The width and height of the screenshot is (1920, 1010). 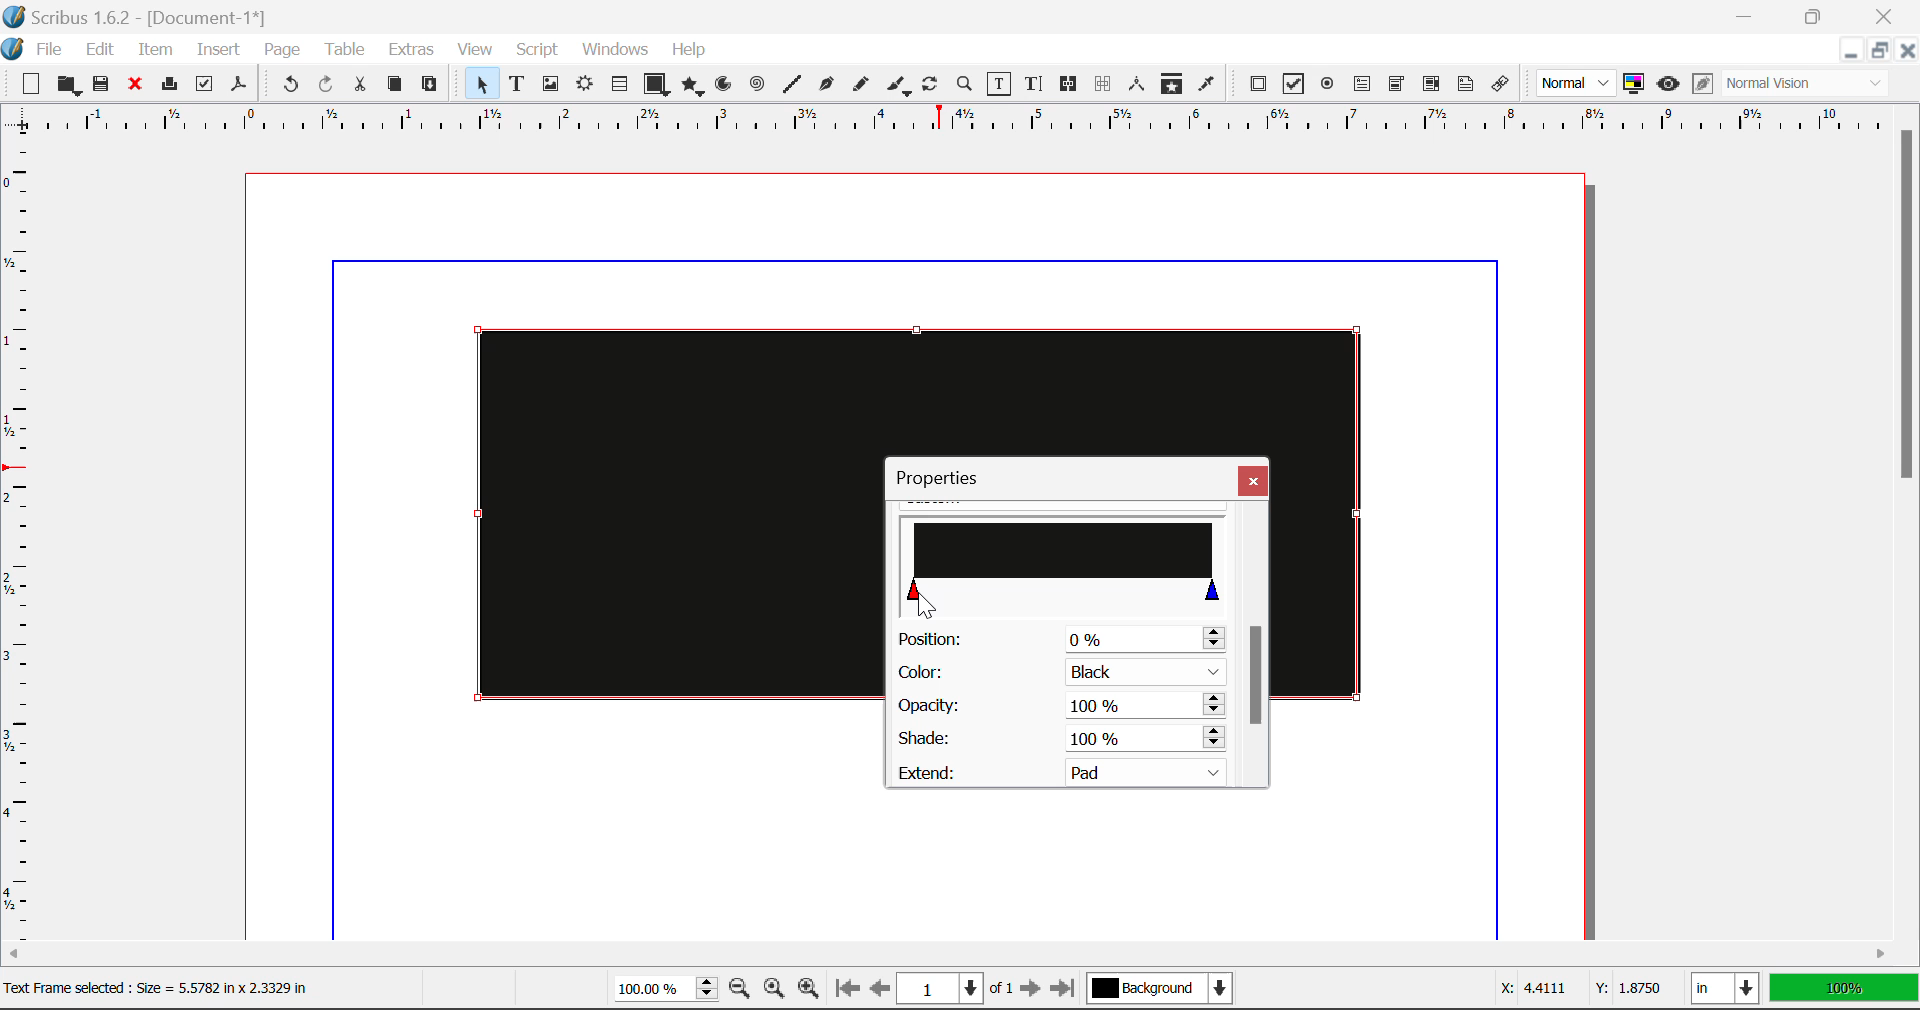 What do you see at coordinates (1060, 638) in the screenshot?
I see `Position` at bounding box center [1060, 638].